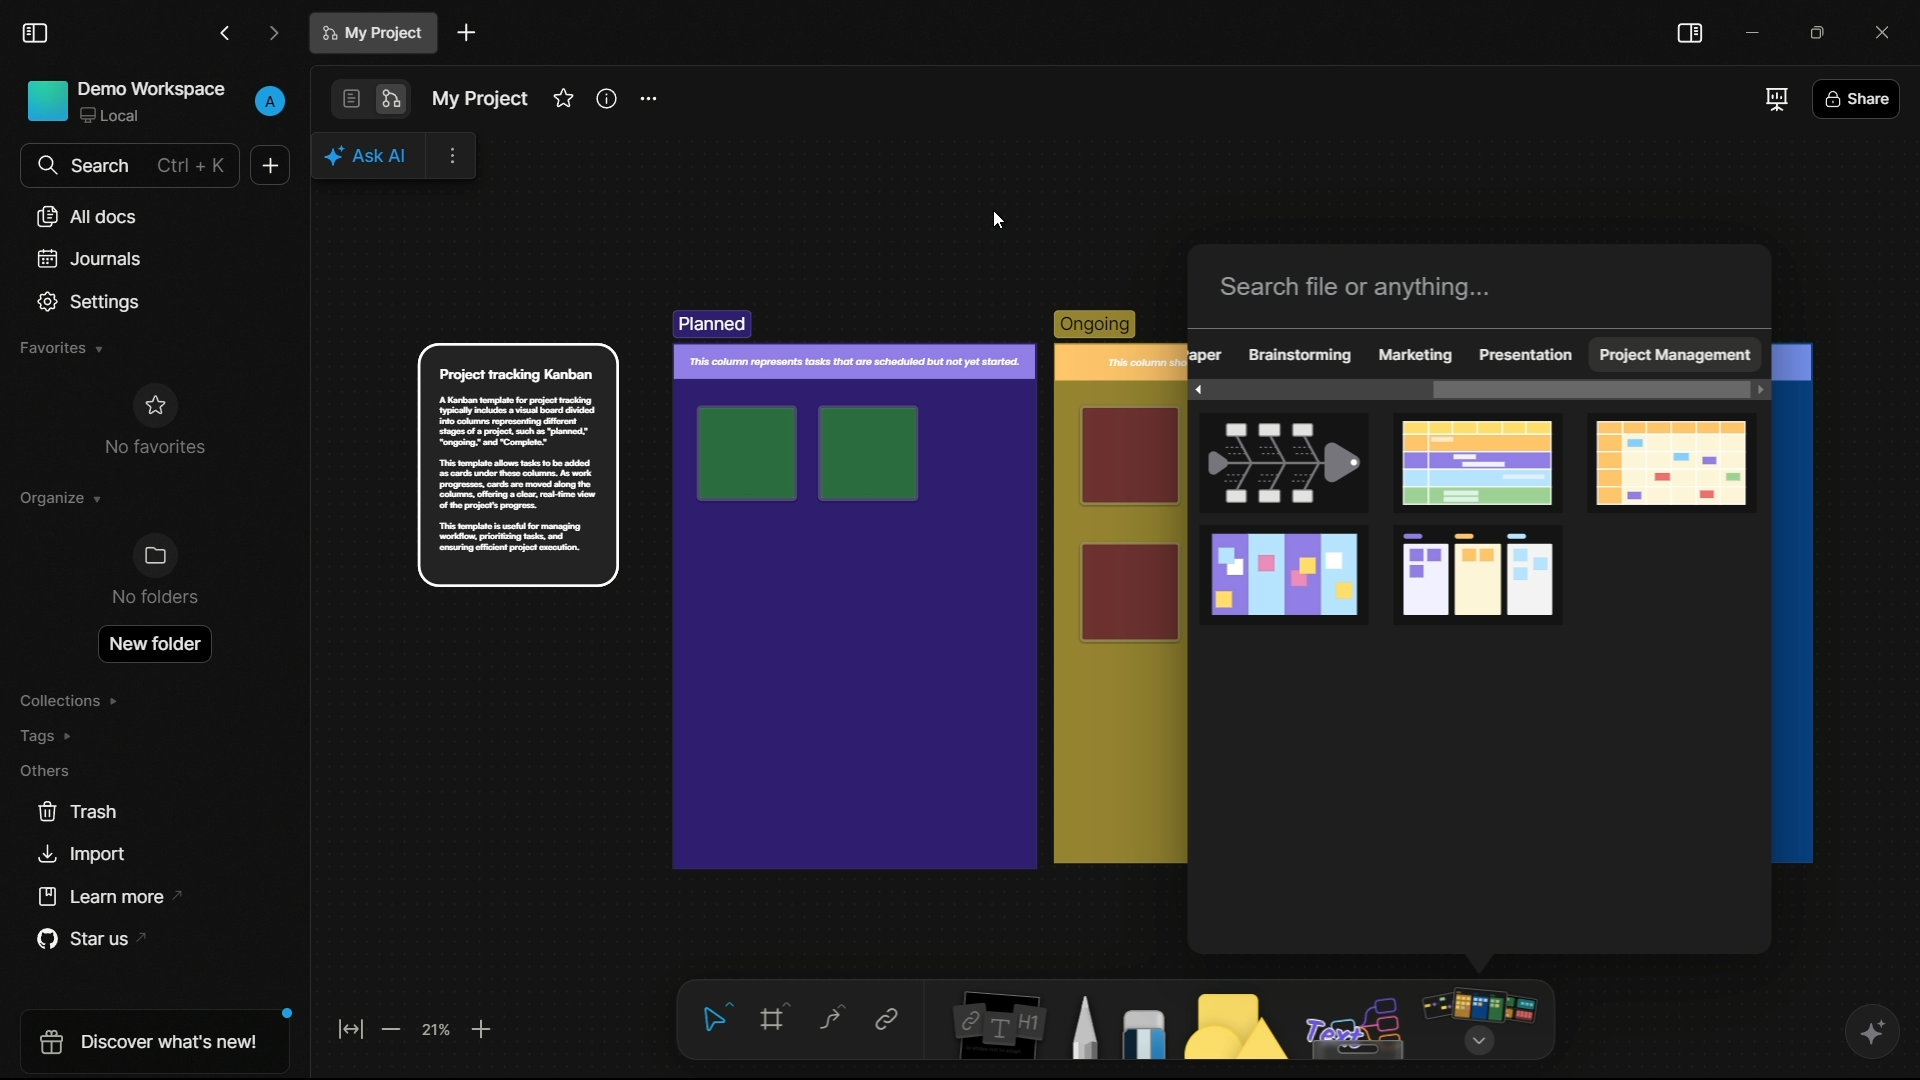  What do you see at coordinates (998, 1024) in the screenshot?
I see `notes` at bounding box center [998, 1024].